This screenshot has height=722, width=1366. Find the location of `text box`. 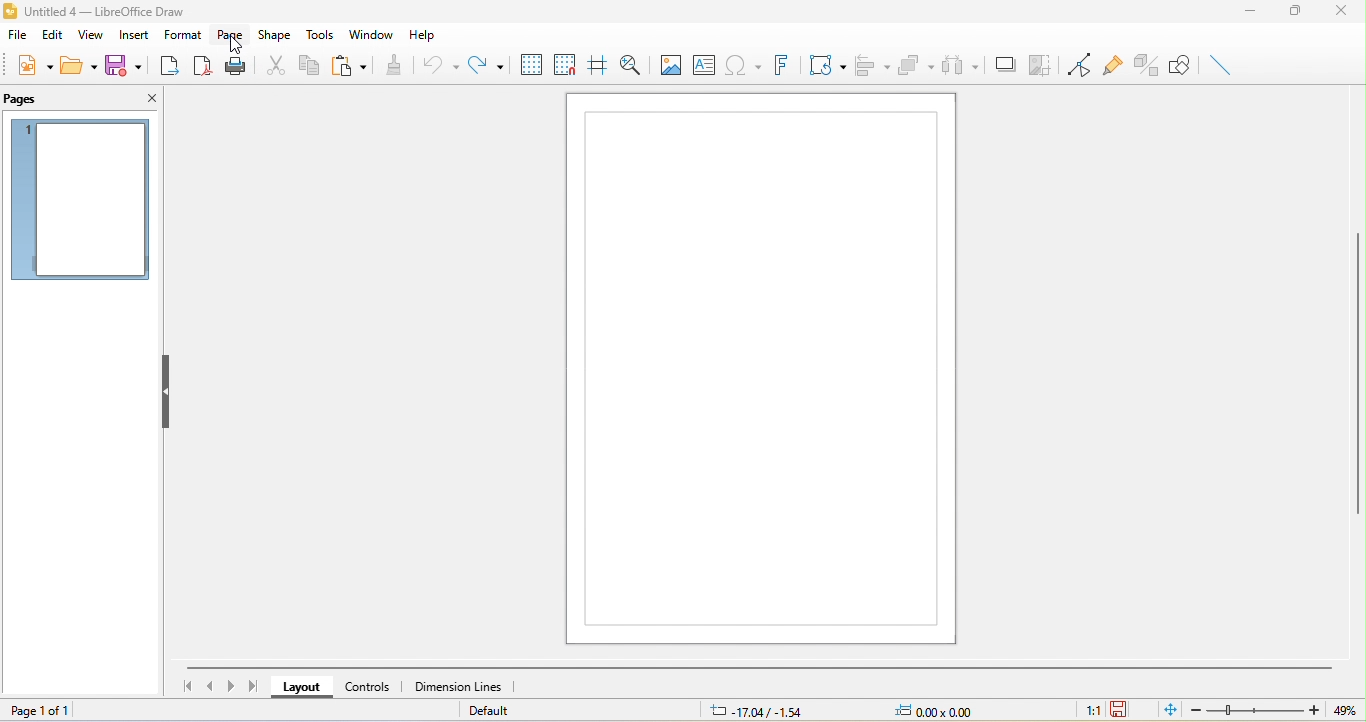

text box is located at coordinates (703, 67).